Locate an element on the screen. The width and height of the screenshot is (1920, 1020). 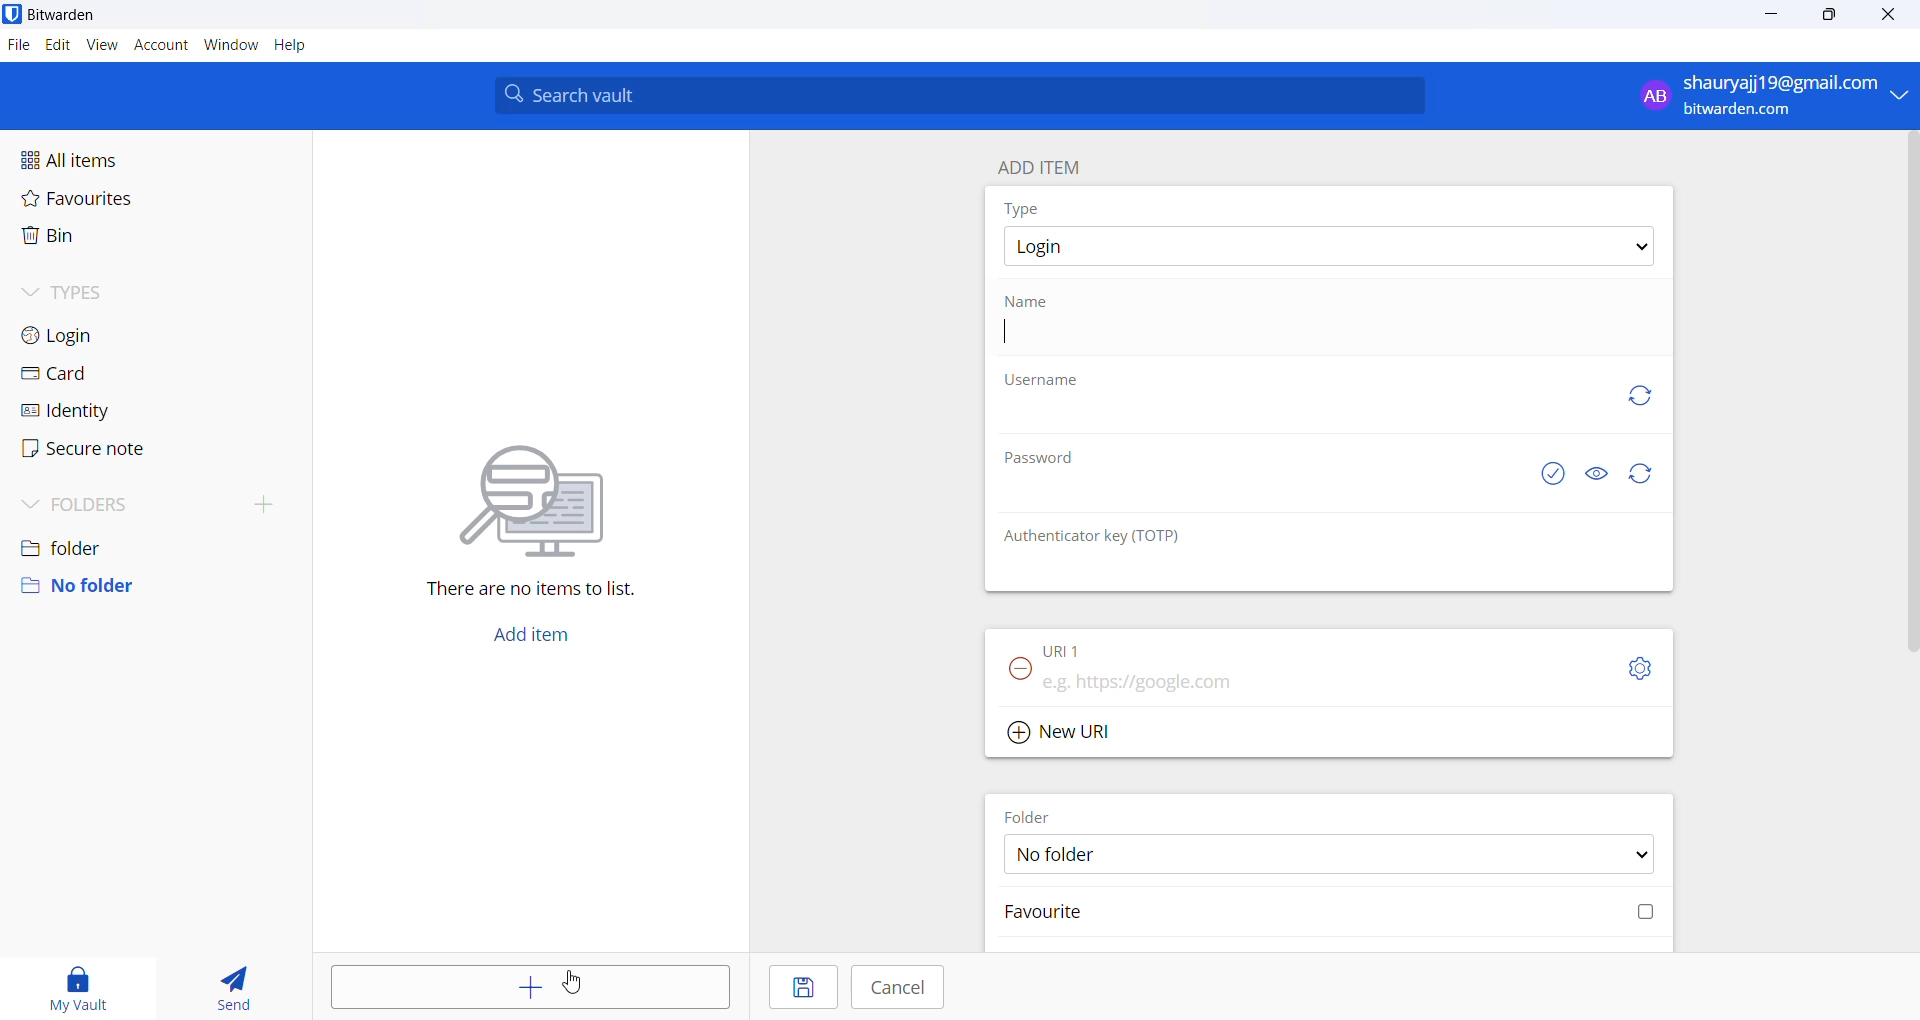
add item heading is located at coordinates (1040, 162).